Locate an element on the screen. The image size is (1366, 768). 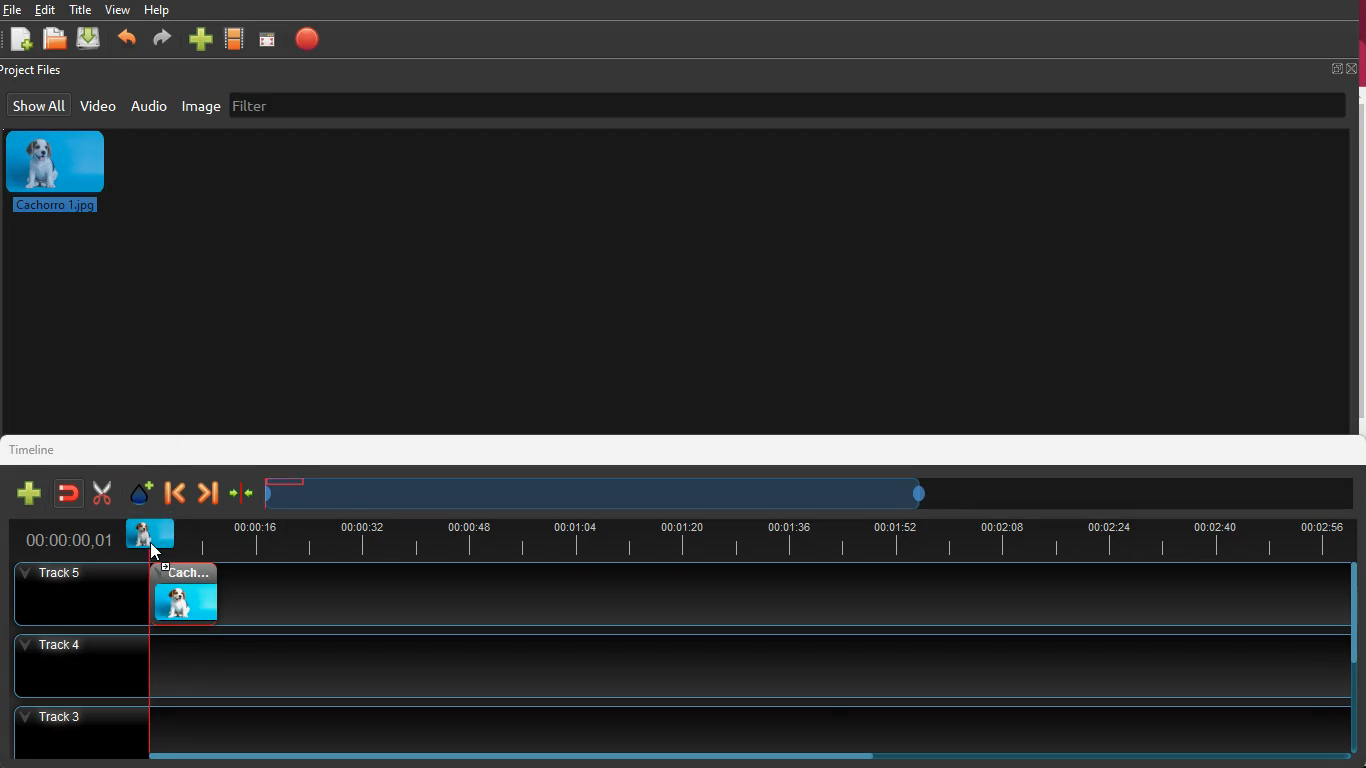
track is located at coordinates (799, 600).